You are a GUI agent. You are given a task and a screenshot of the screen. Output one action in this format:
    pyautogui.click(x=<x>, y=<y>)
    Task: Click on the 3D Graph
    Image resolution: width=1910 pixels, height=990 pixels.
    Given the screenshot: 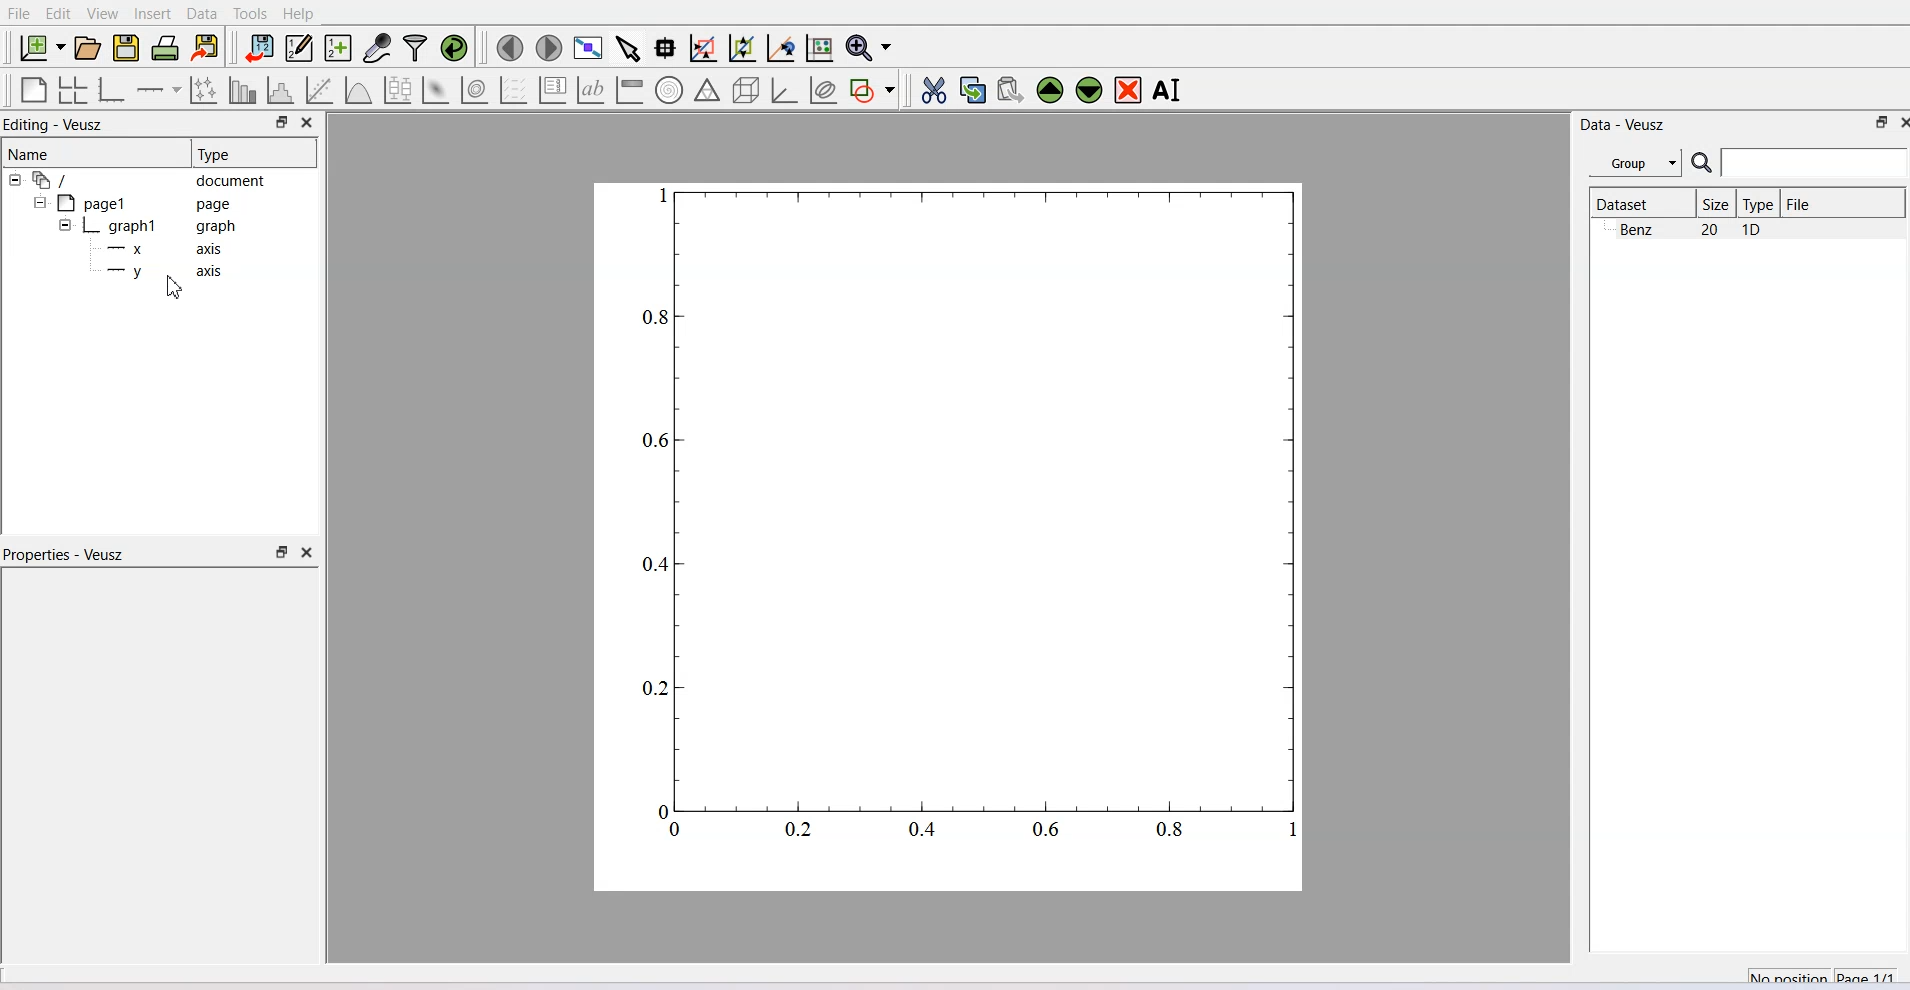 What is the action you would take?
    pyautogui.click(x=785, y=90)
    